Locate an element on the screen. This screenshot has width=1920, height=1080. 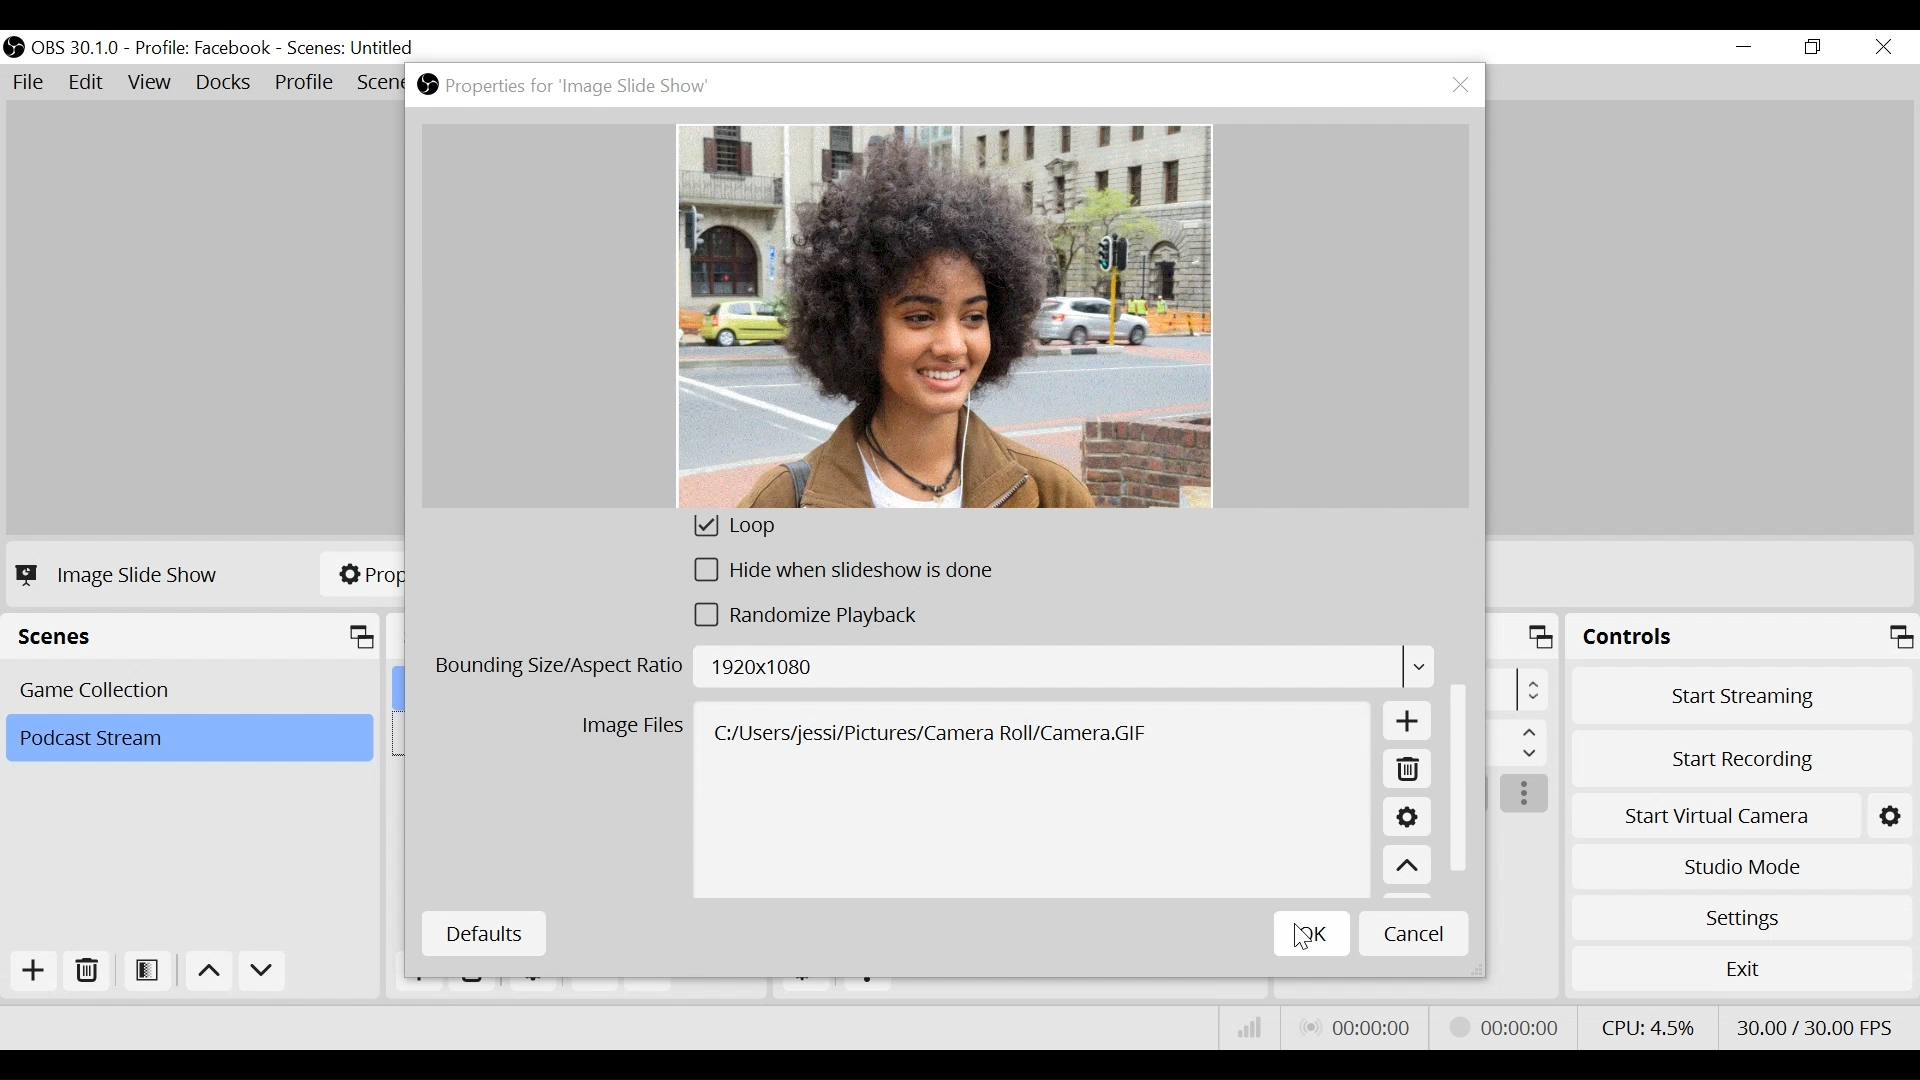
Scenes is located at coordinates (196, 637).